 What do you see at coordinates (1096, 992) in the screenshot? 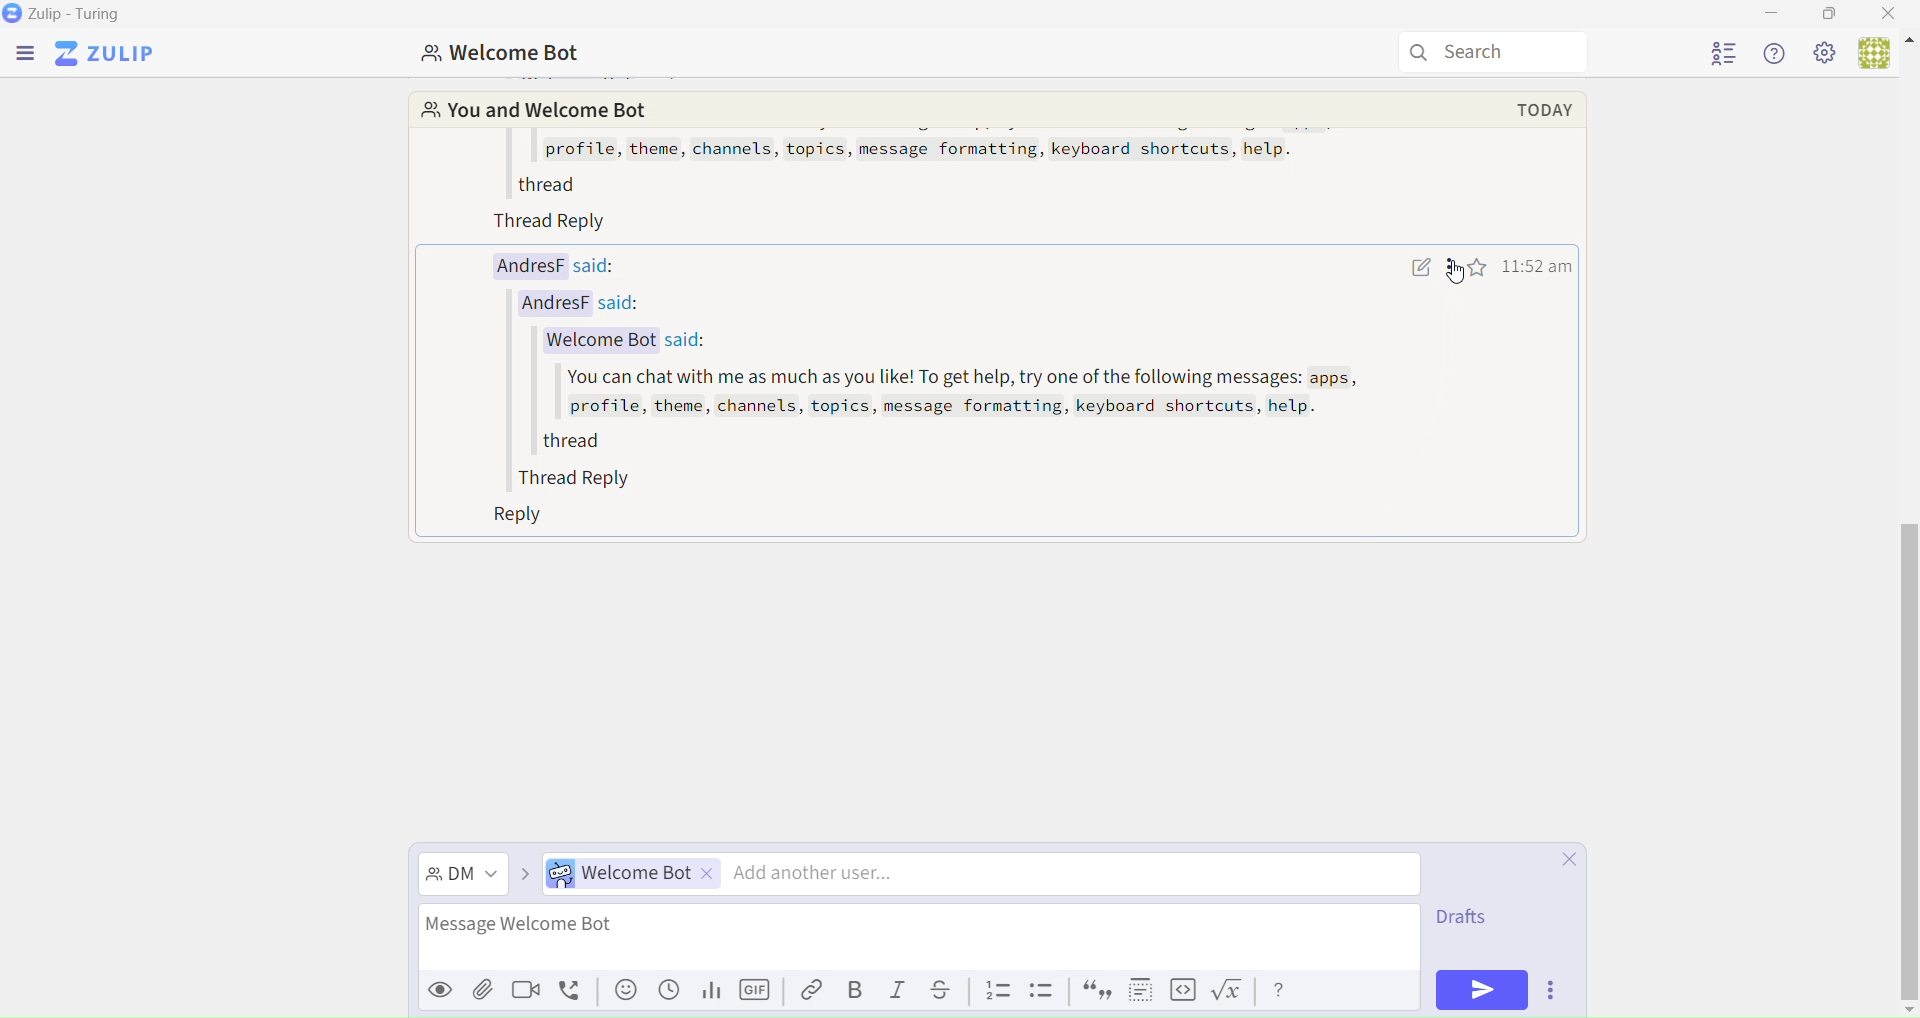
I see `quote` at bounding box center [1096, 992].